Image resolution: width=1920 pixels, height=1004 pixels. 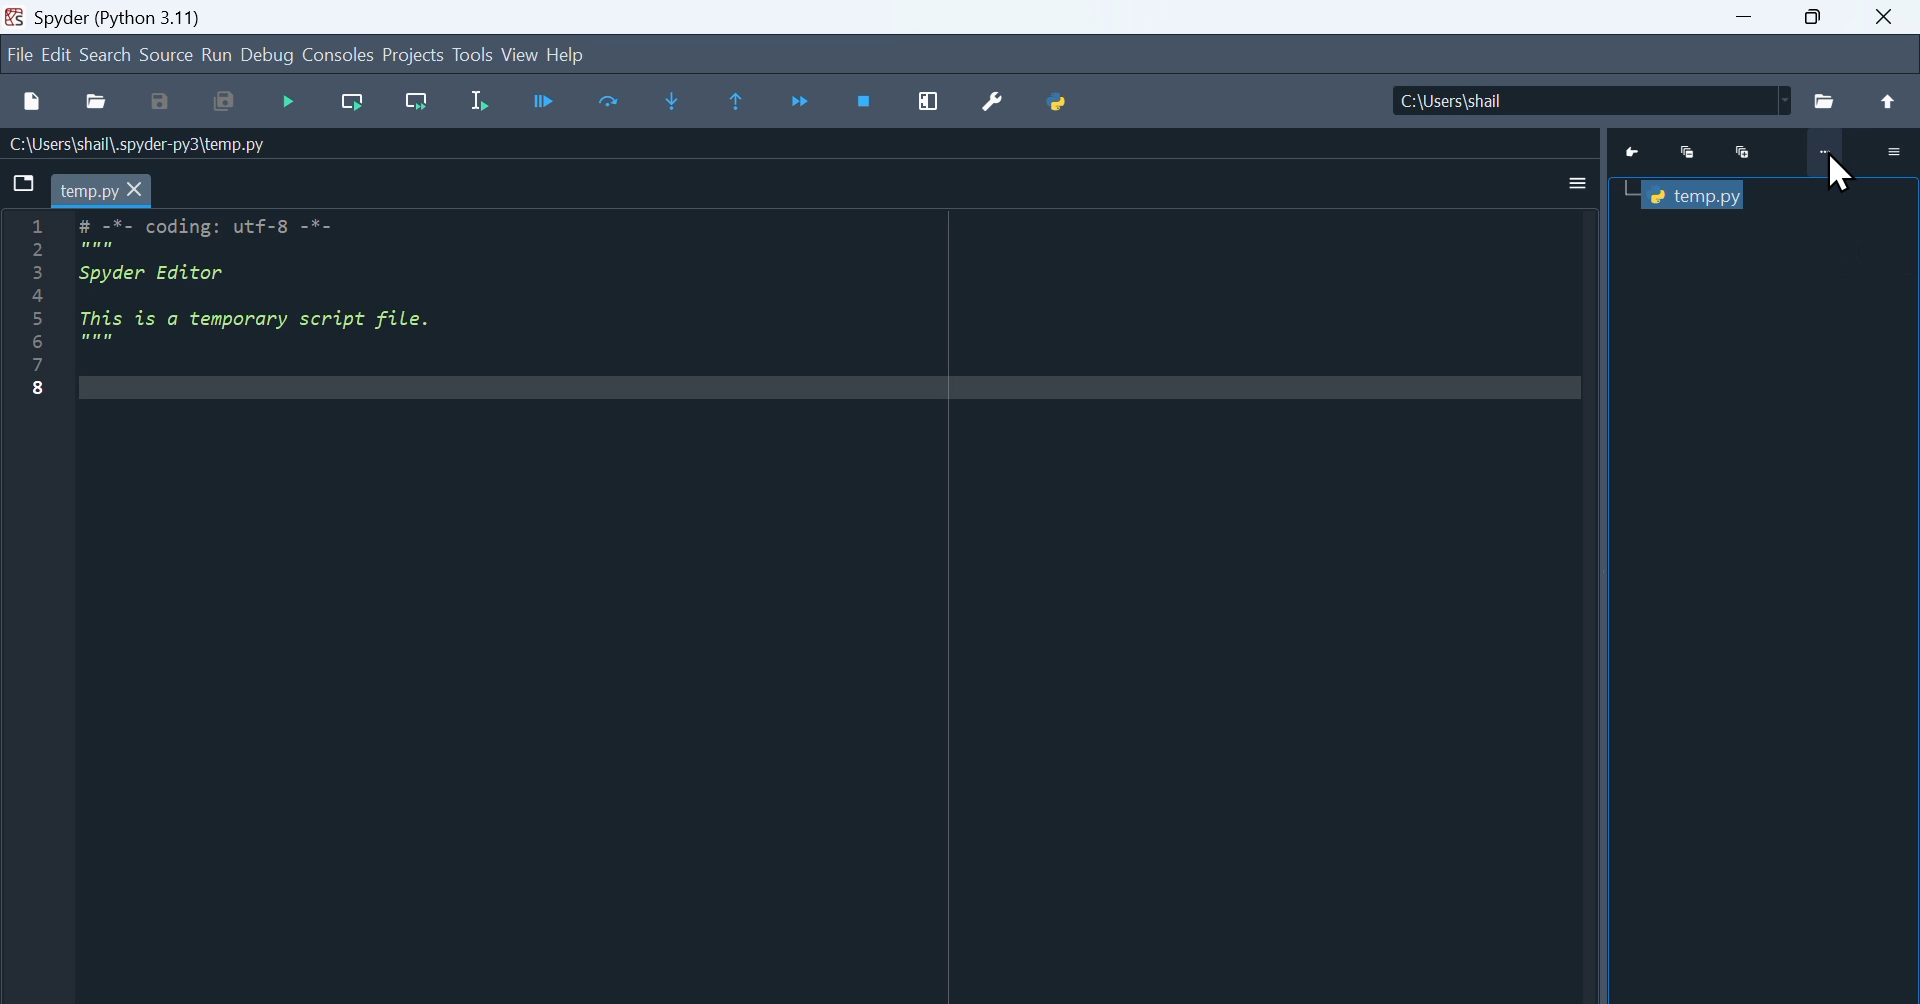 I want to click on Step into function or method, so click(x=672, y=103).